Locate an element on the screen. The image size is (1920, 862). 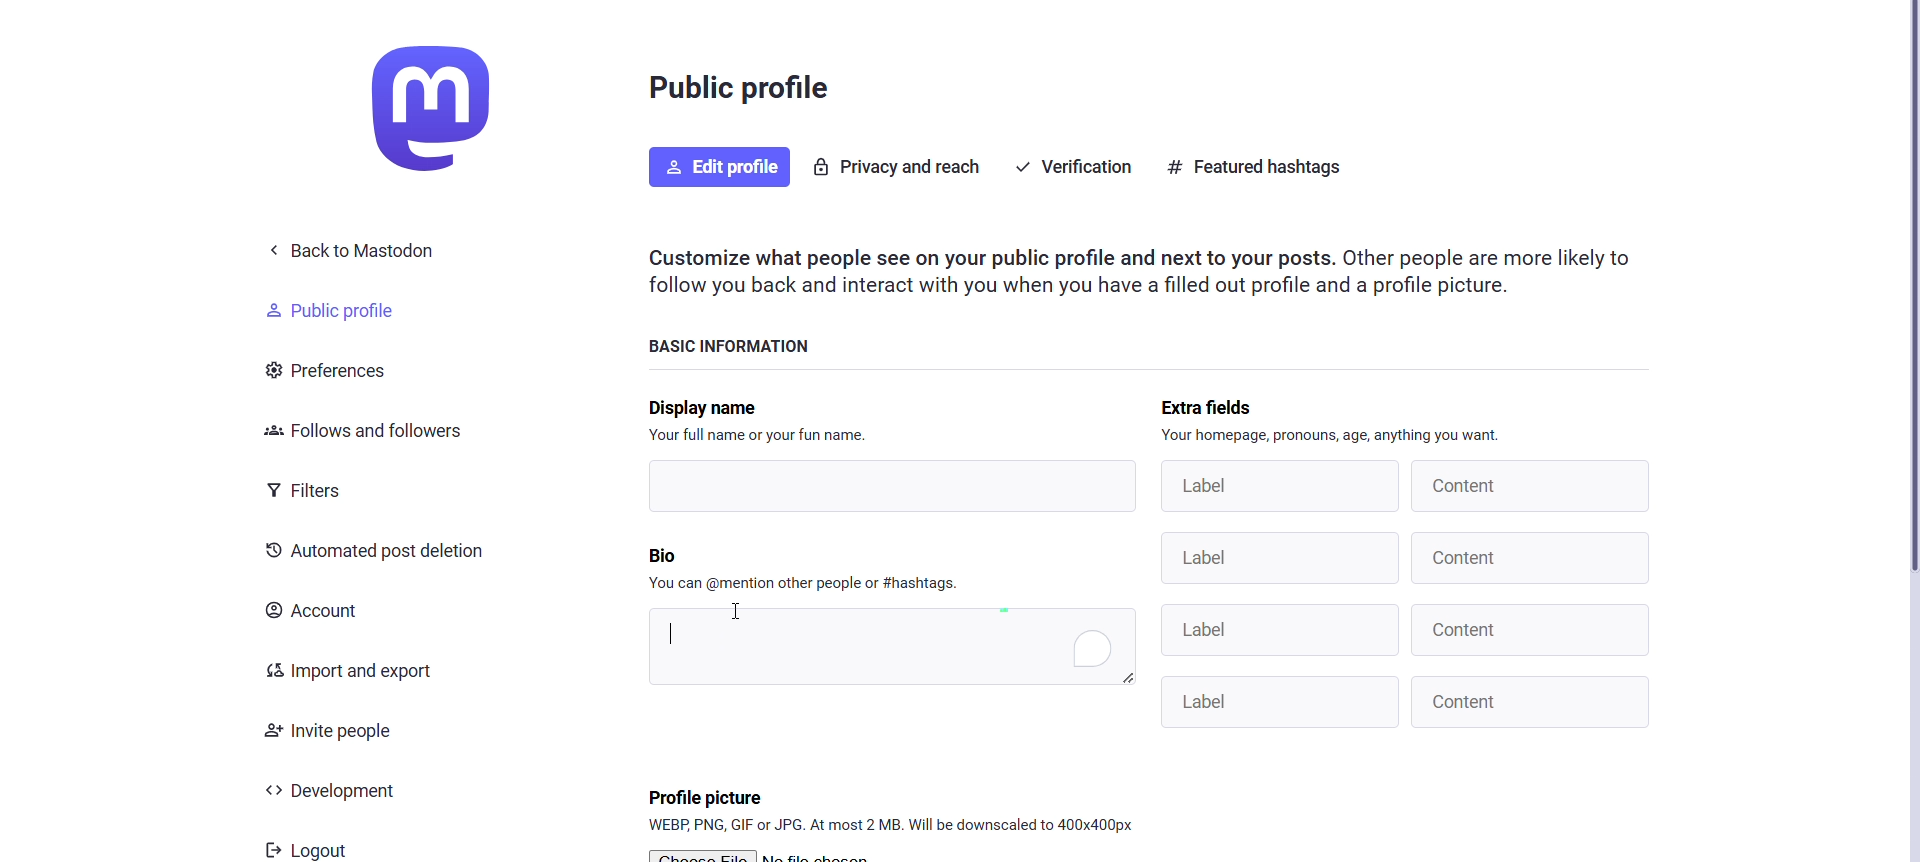
Back to Mastodon is located at coordinates (358, 251).